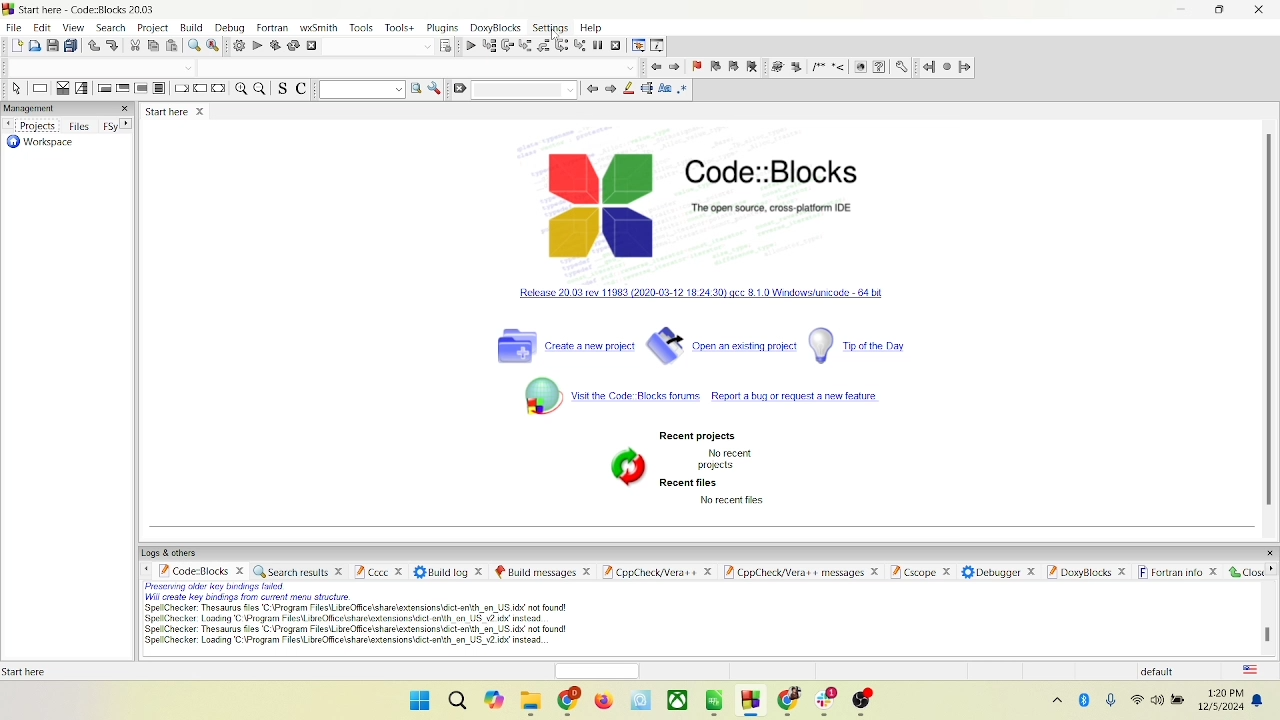 The width and height of the screenshot is (1280, 720). I want to click on clear, so click(461, 92).